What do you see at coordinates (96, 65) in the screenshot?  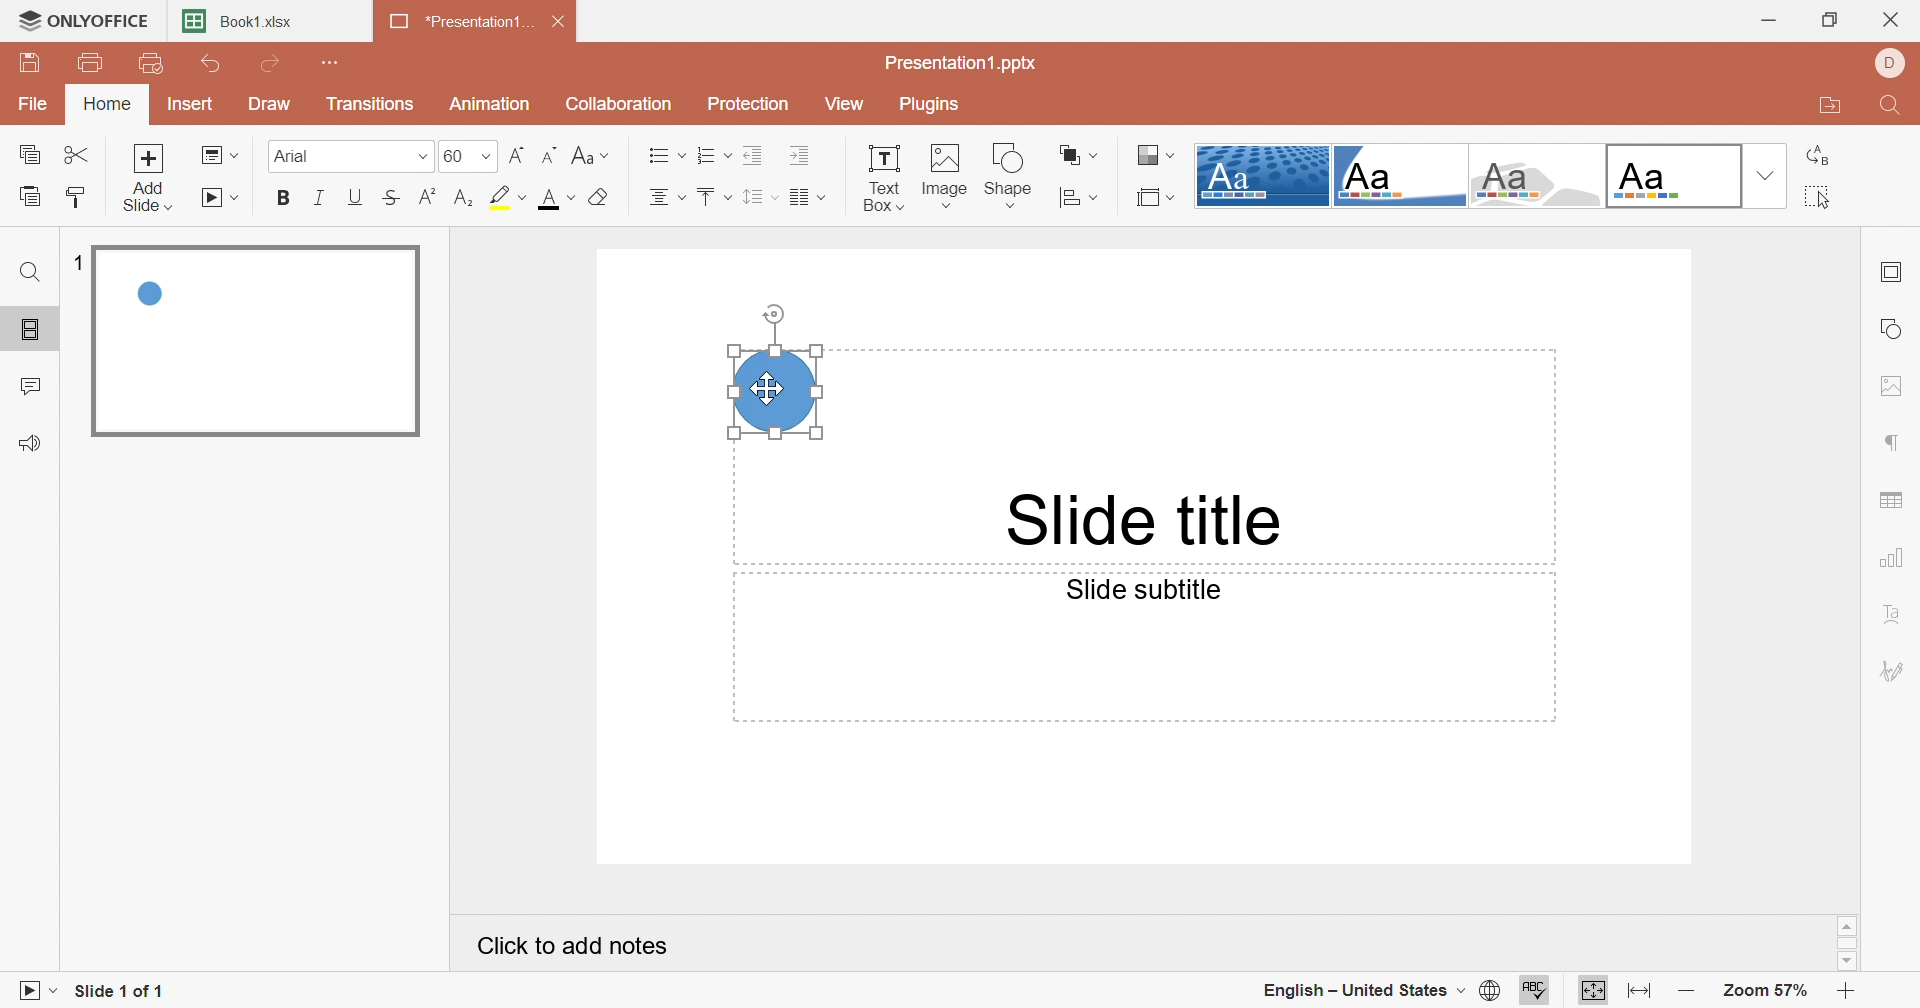 I see `Print` at bounding box center [96, 65].